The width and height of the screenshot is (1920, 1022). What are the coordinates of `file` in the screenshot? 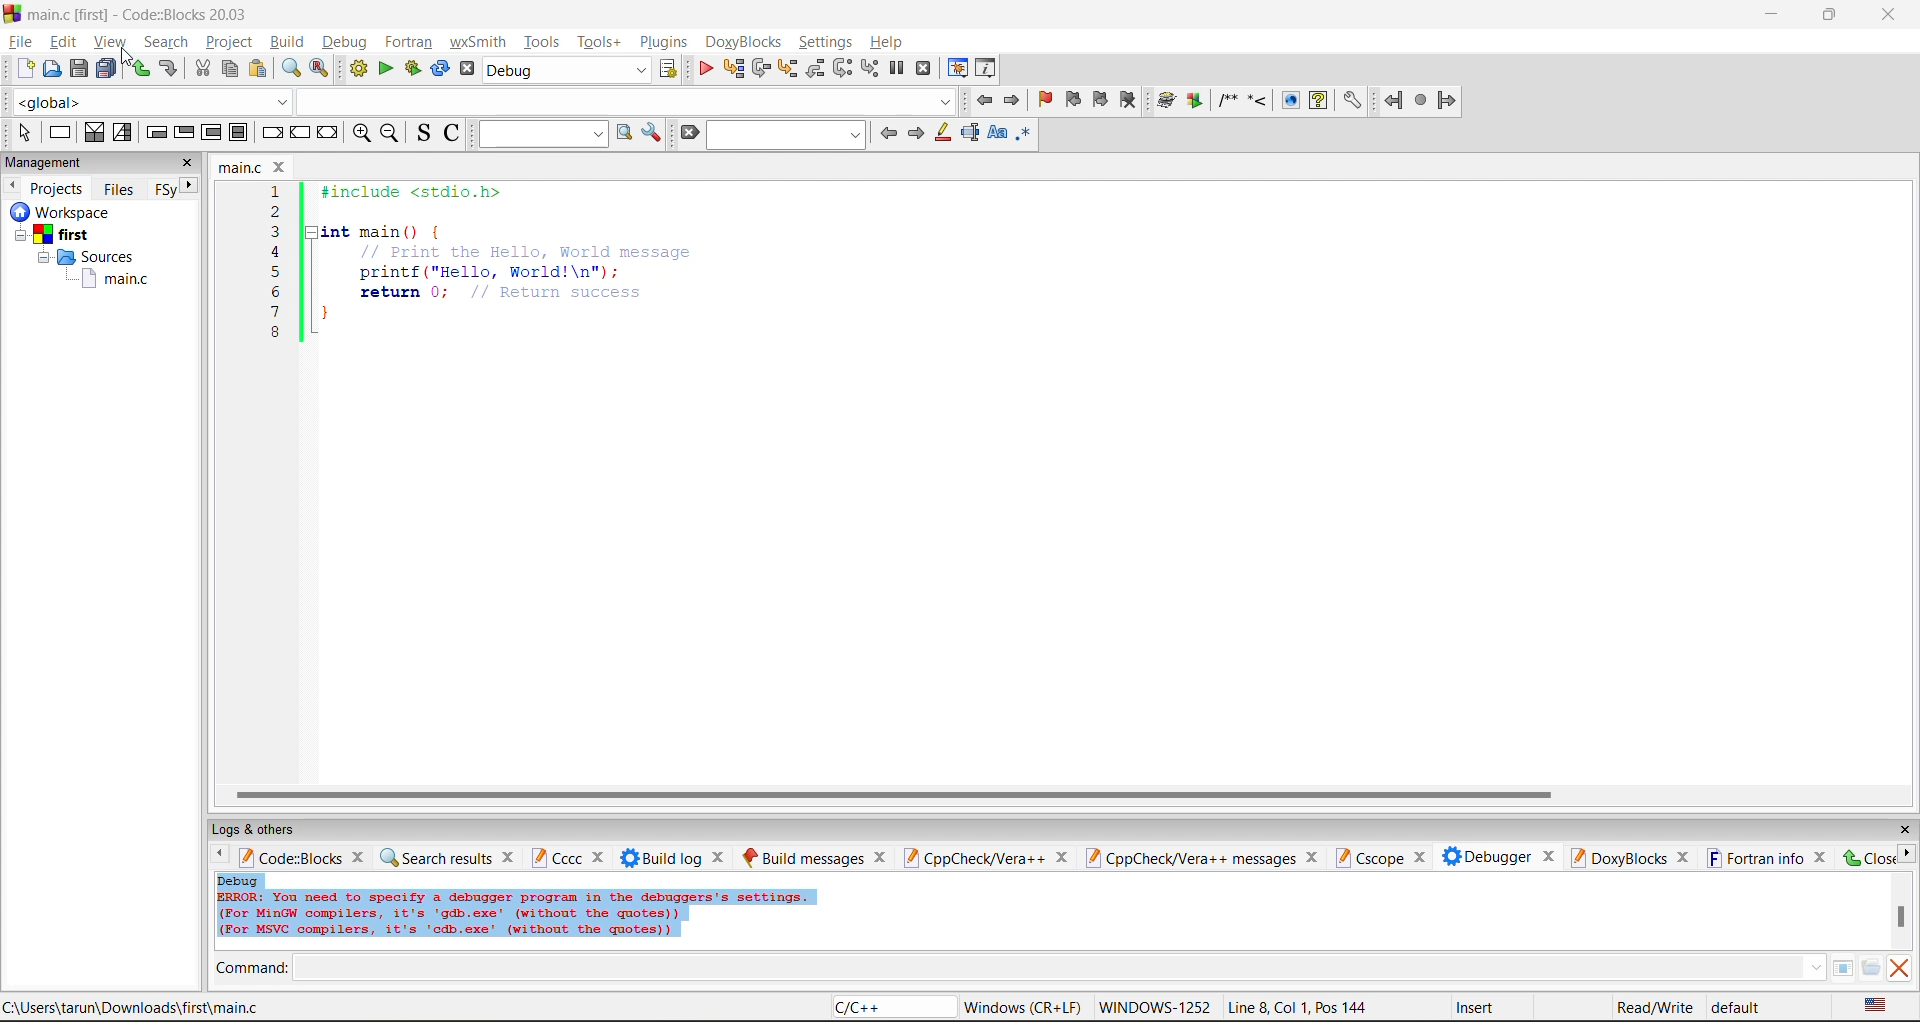 It's located at (21, 40).